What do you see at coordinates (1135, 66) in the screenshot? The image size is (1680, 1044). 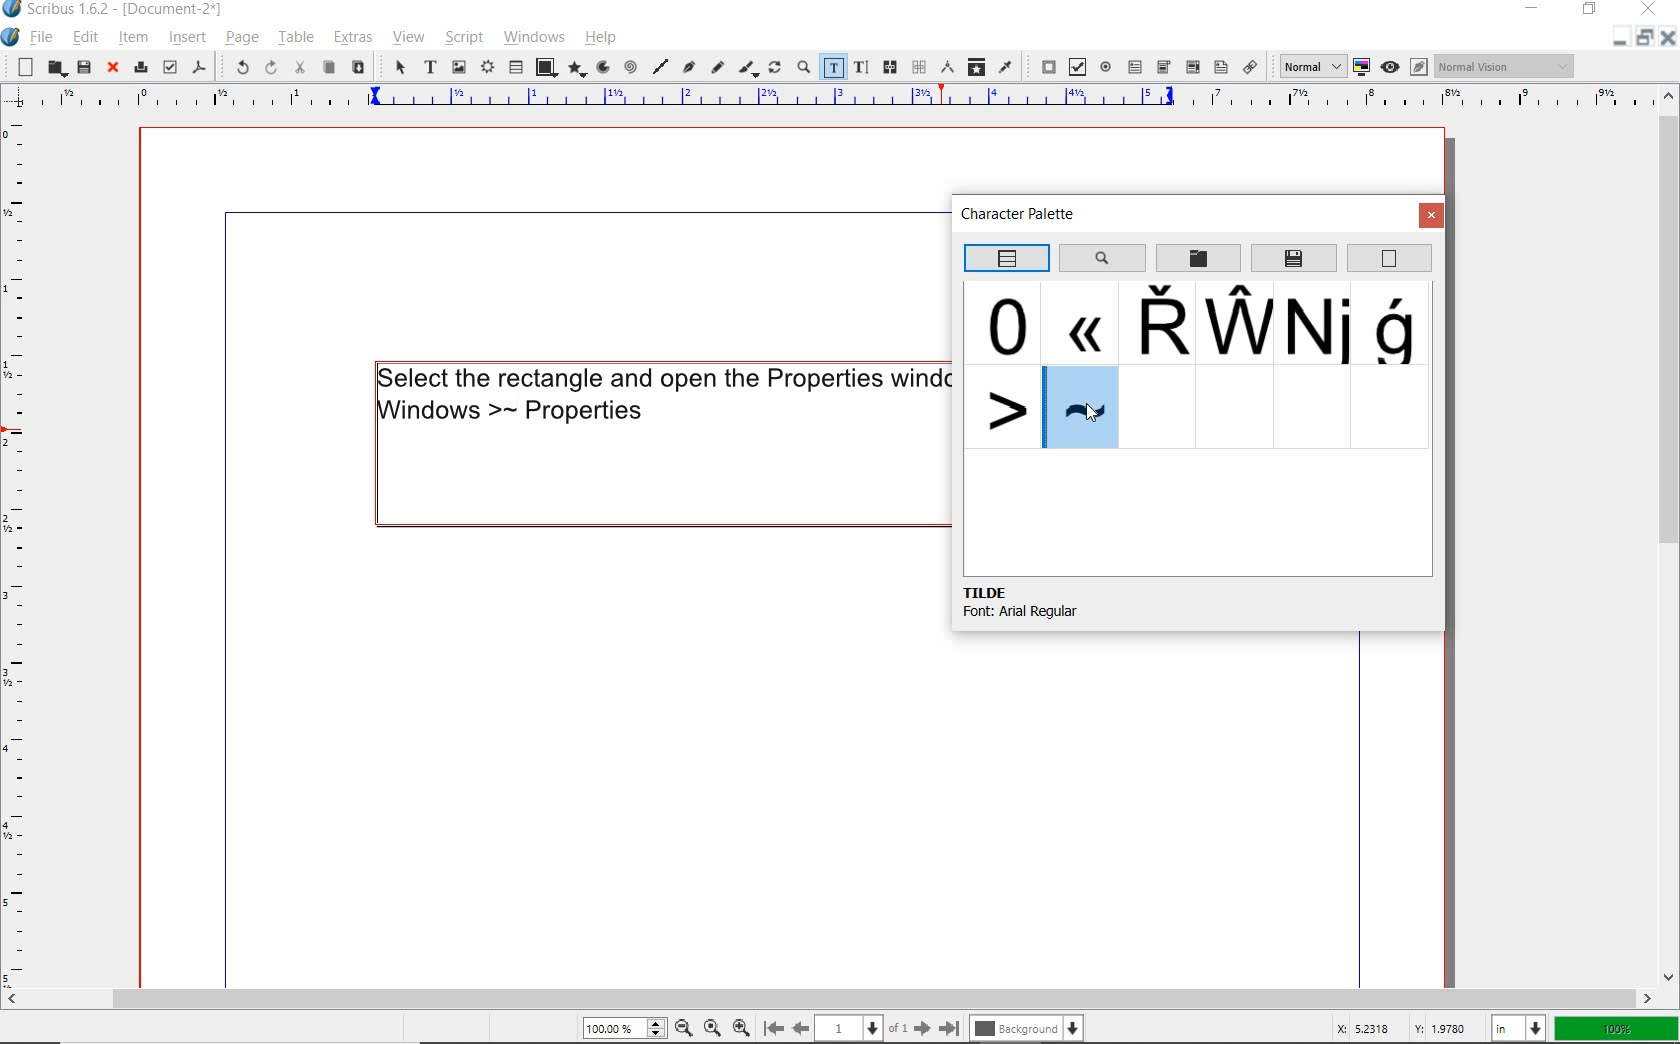 I see `pdf text field` at bounding box center [1135, 66].